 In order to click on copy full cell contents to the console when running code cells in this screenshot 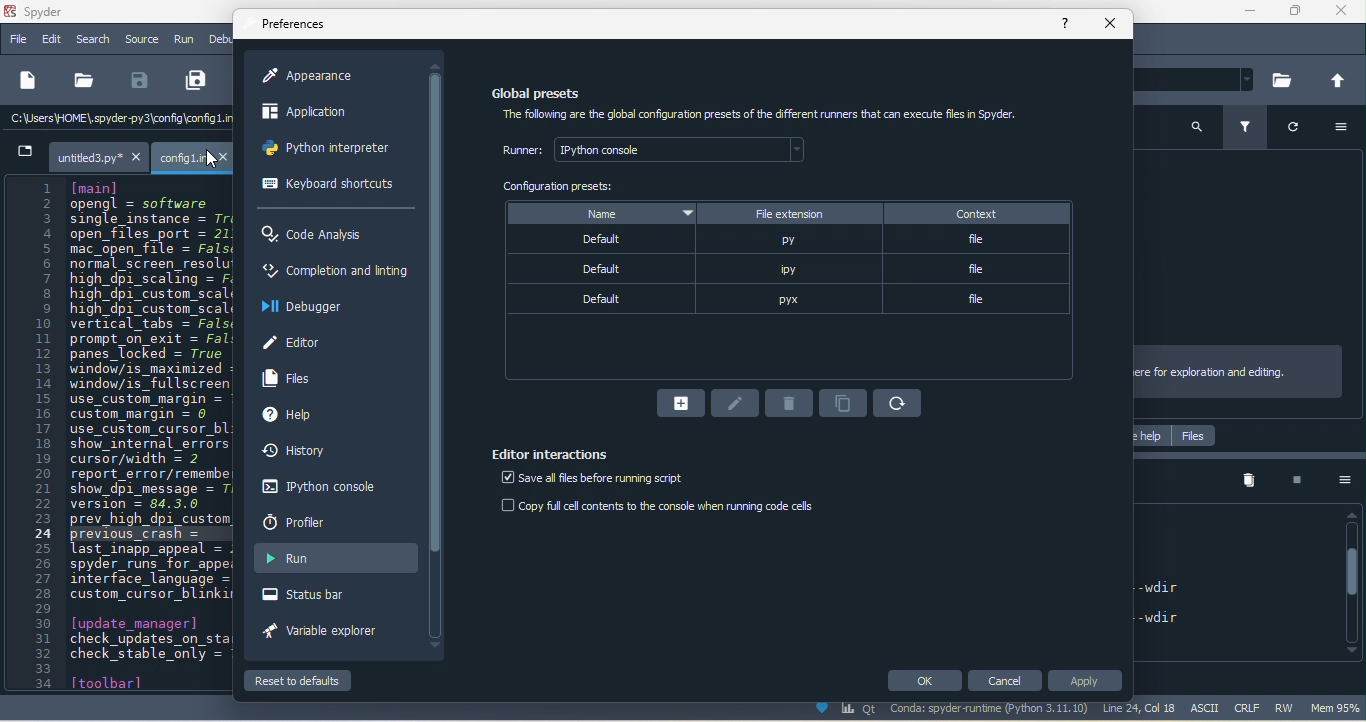, I will do `click(669, 507)`.